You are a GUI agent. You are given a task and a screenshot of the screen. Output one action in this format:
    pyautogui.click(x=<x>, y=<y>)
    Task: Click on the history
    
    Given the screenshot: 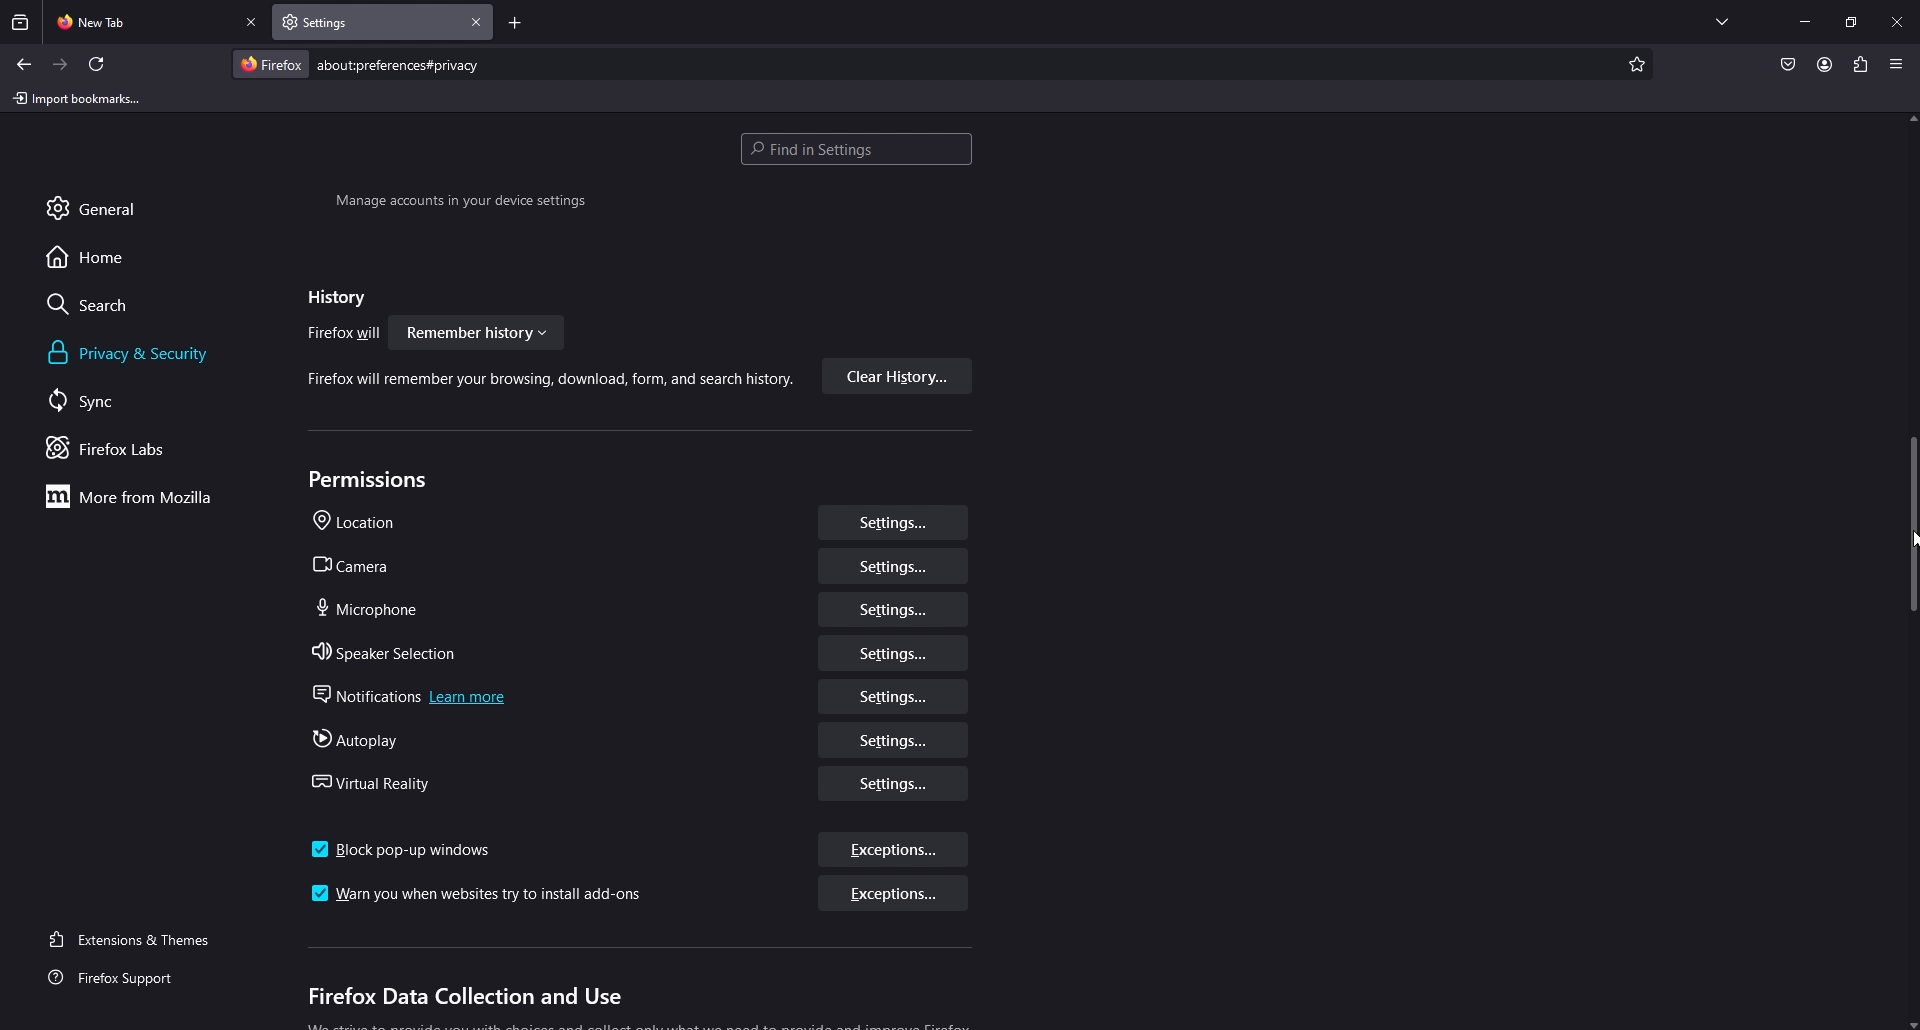 What is the action you would take?
    pyautogui.click(x=332, y=298)
    